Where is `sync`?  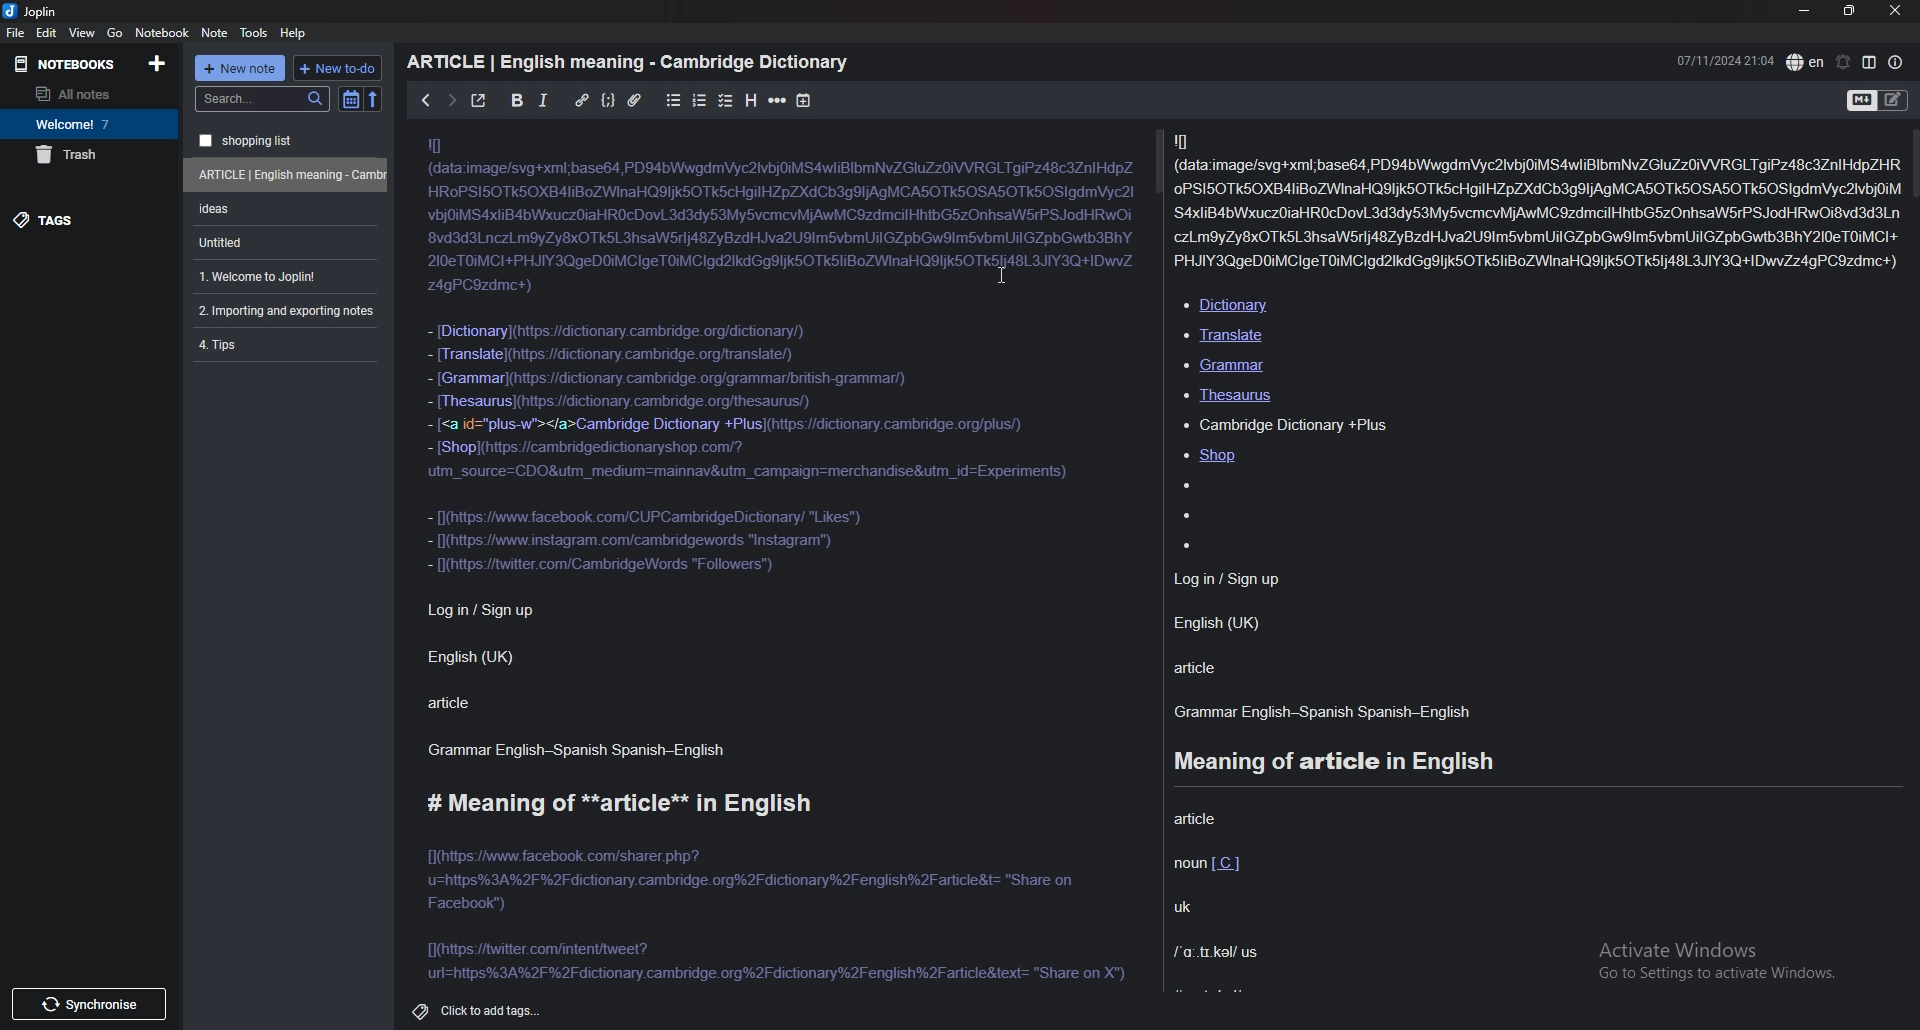
sync is located at coordinates (92, 1004).